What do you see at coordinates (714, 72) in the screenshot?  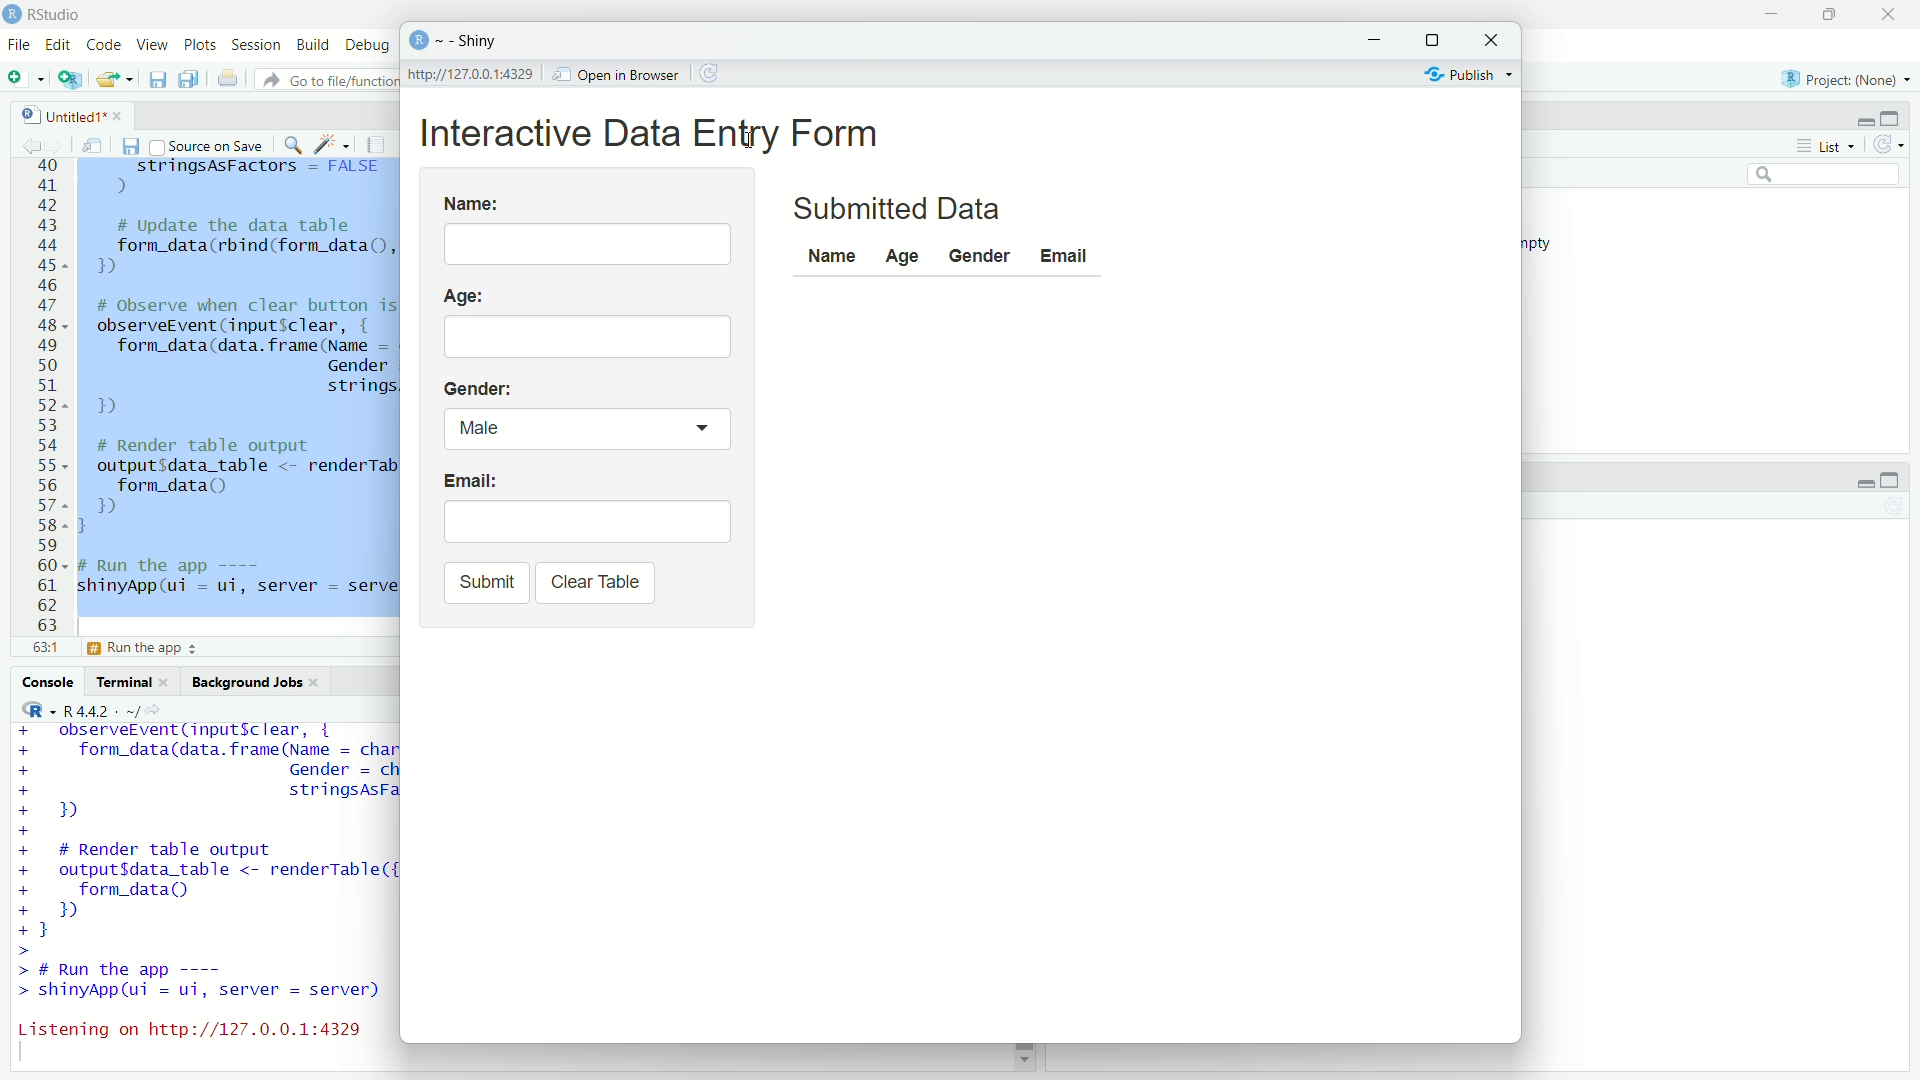 I see `refresh` at bounding box center [714, 72].